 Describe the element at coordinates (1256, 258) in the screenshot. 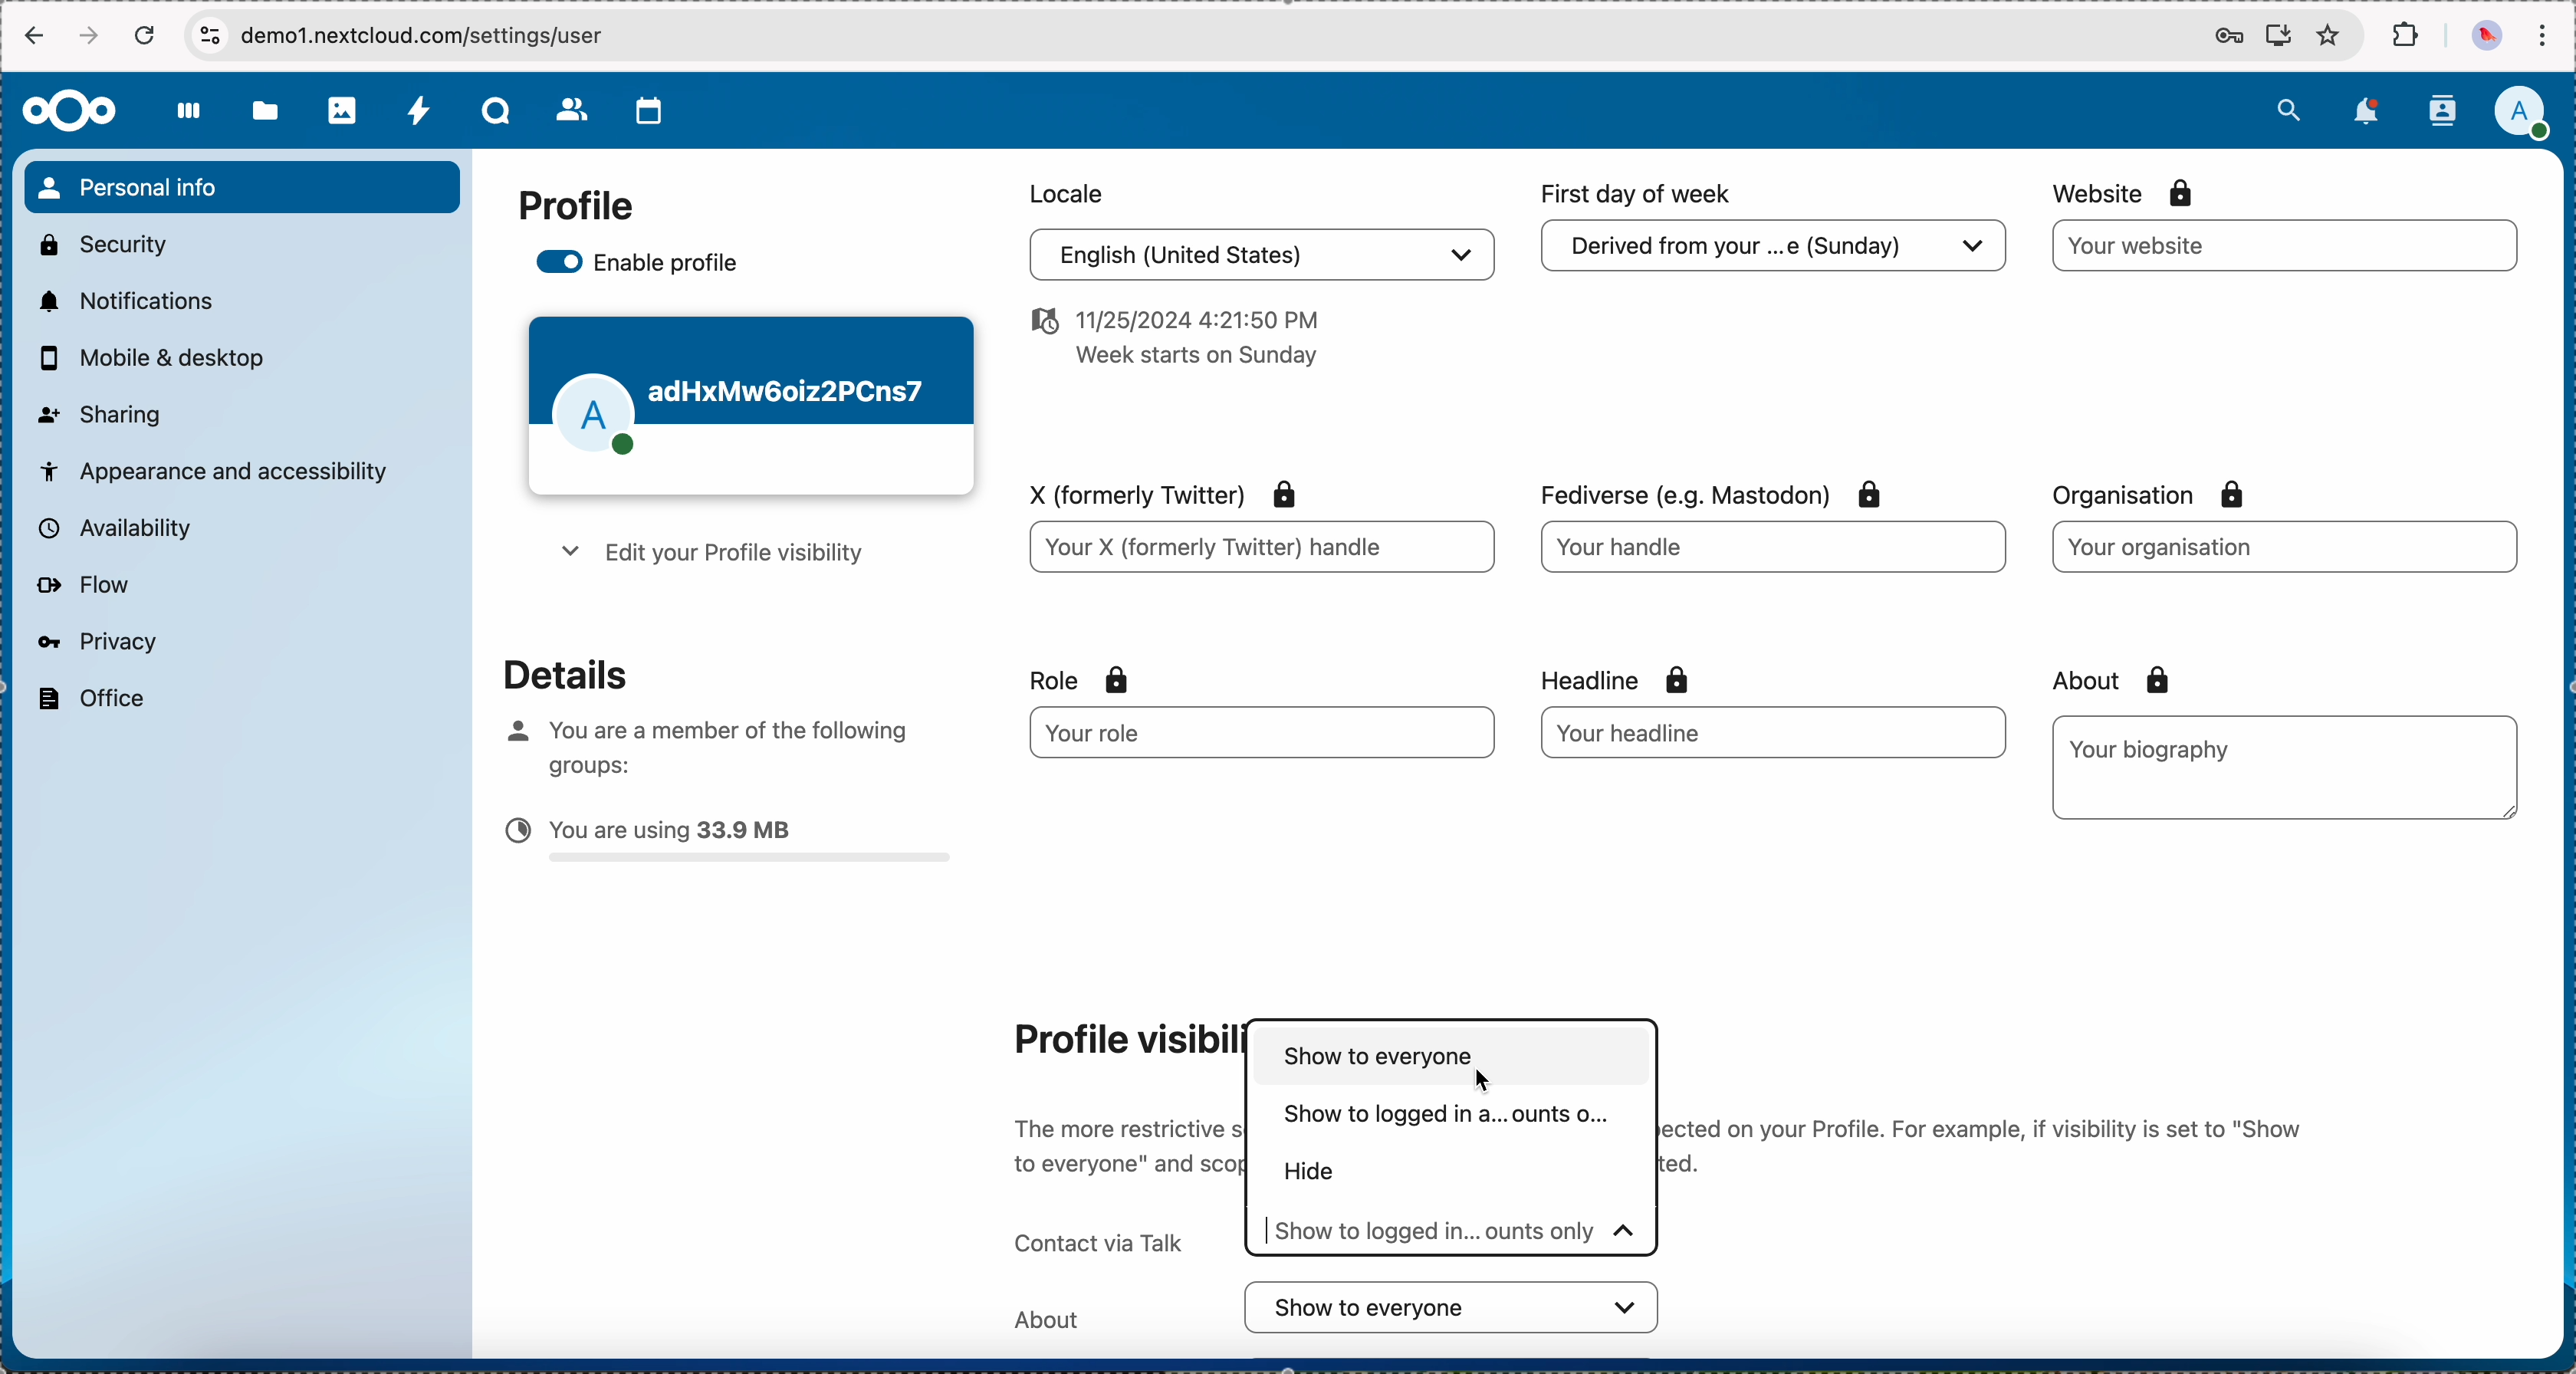

I see `english` at that location.